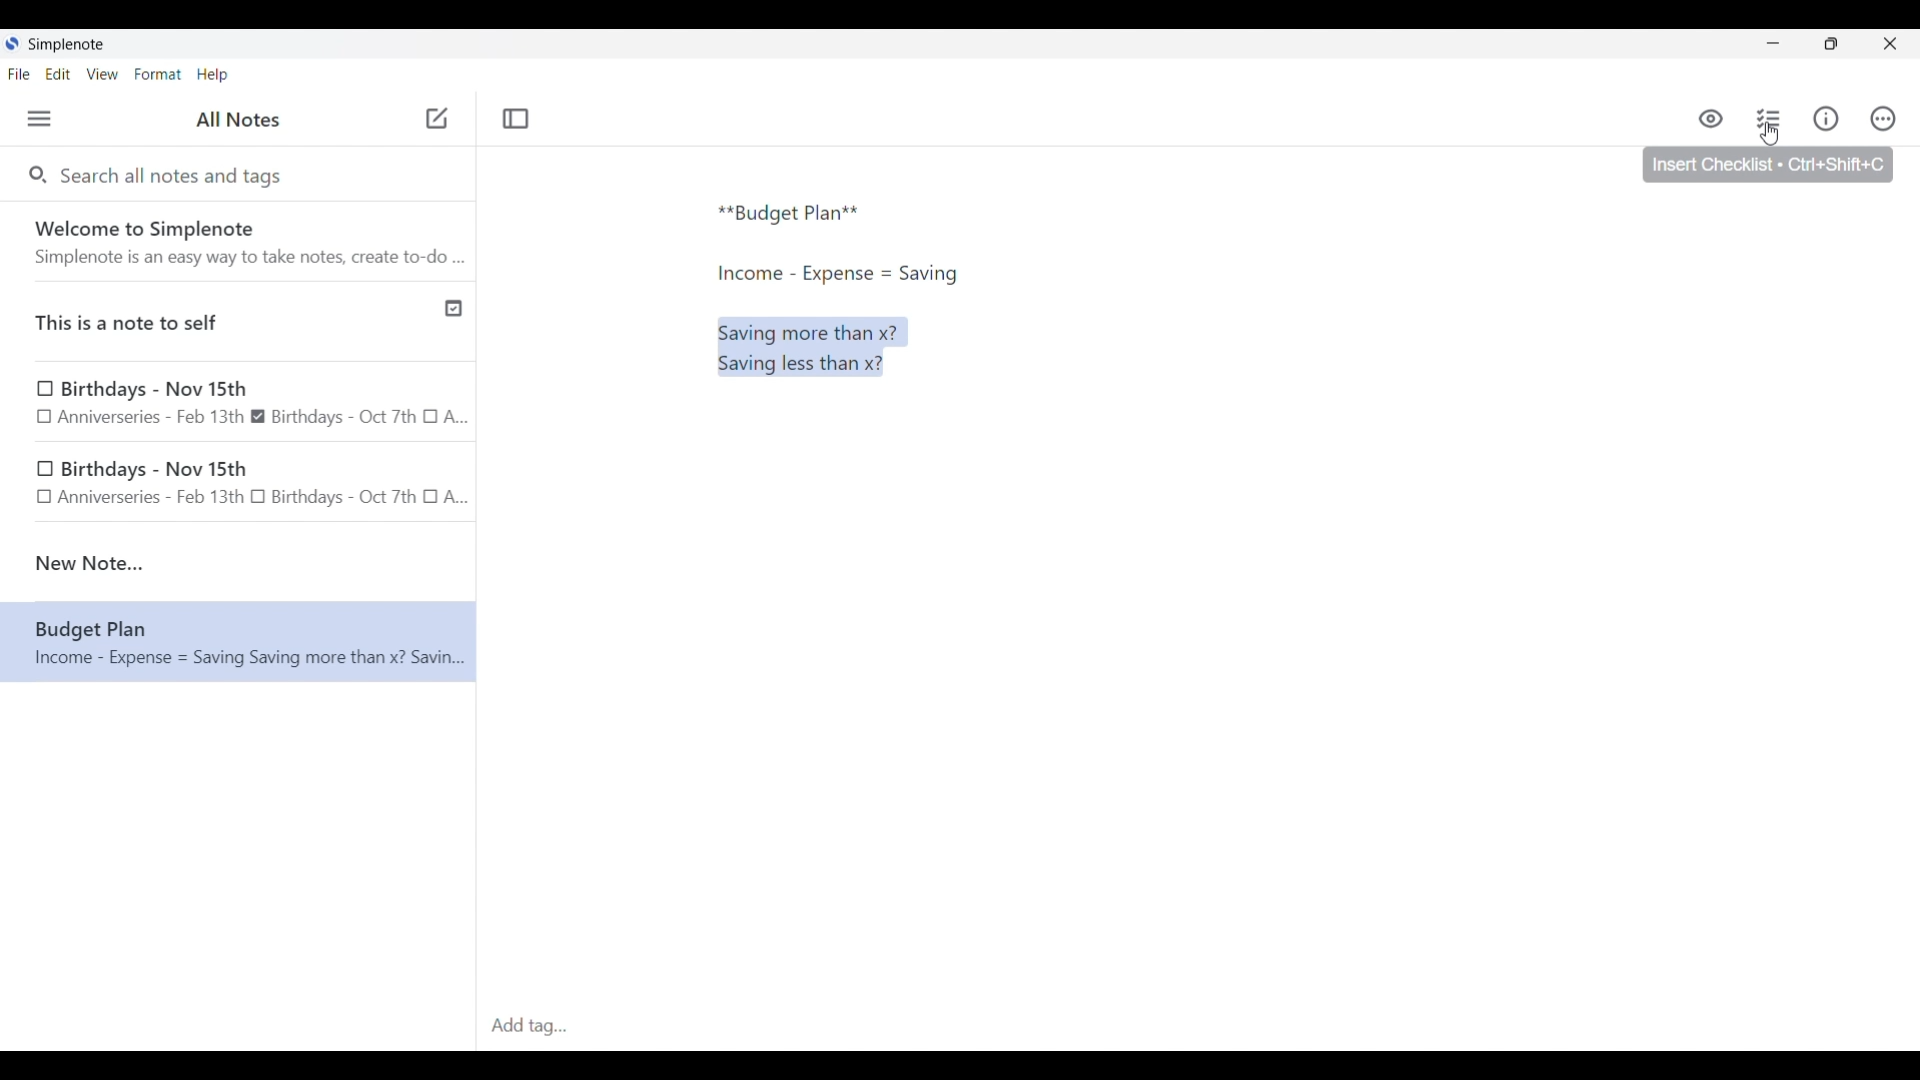 The width and height of the screenshot is (1920, 1080). What do you see at coordinates (158, 74) in the screenshot?
I see `Format menu` at bounding box center [158, 74].